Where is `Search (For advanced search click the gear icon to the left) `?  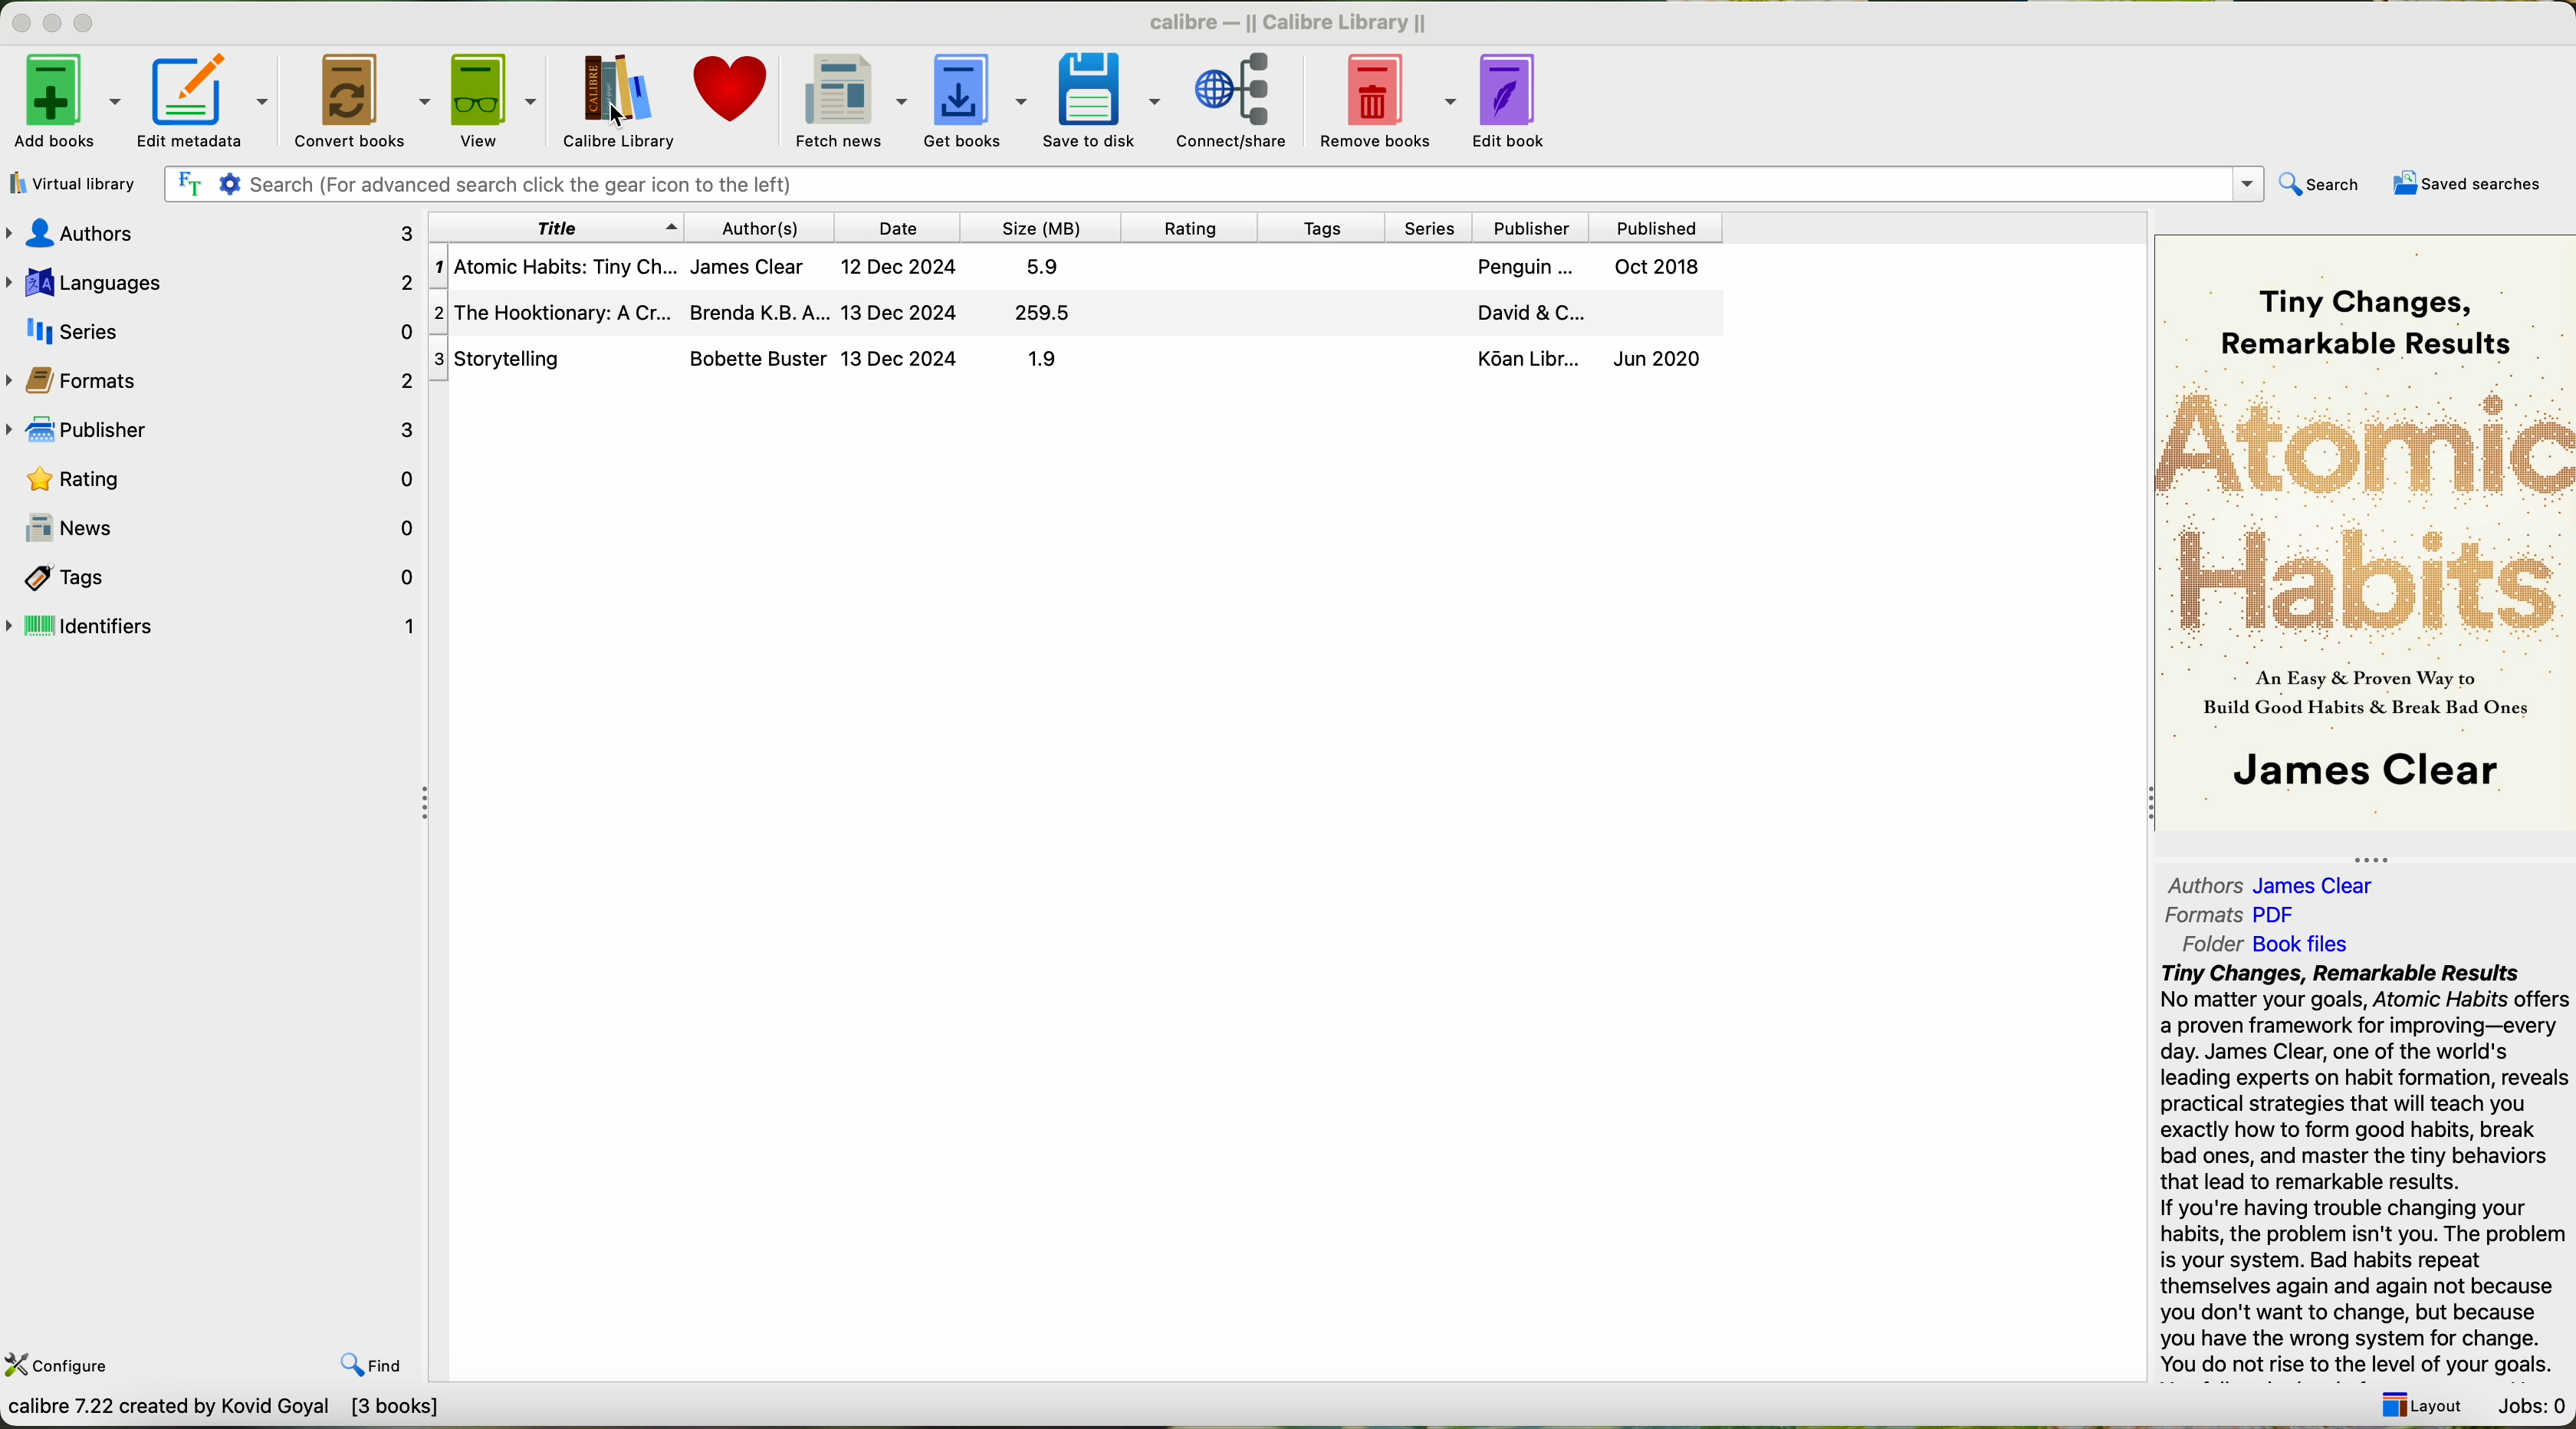
Search (For advanced search click the gear icon to the left)  is located at coordinates (1211, 183).